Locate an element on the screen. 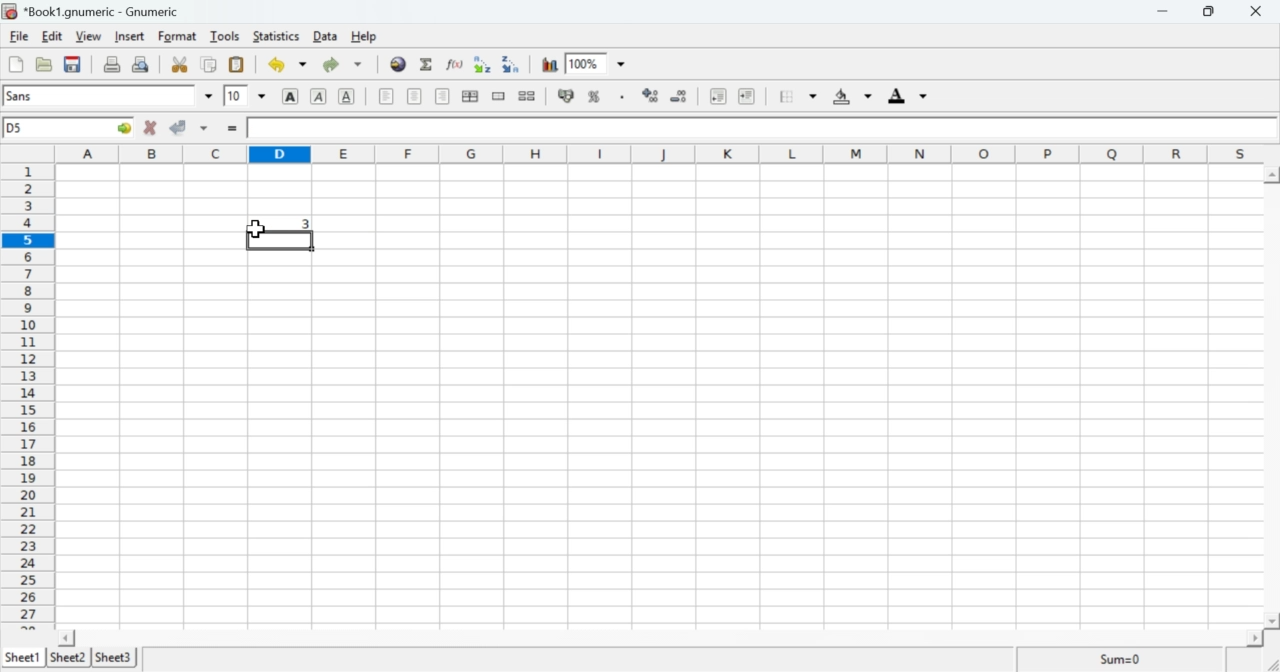 The image size is (1280, 672). Italics is located at coordinates (318, 98).